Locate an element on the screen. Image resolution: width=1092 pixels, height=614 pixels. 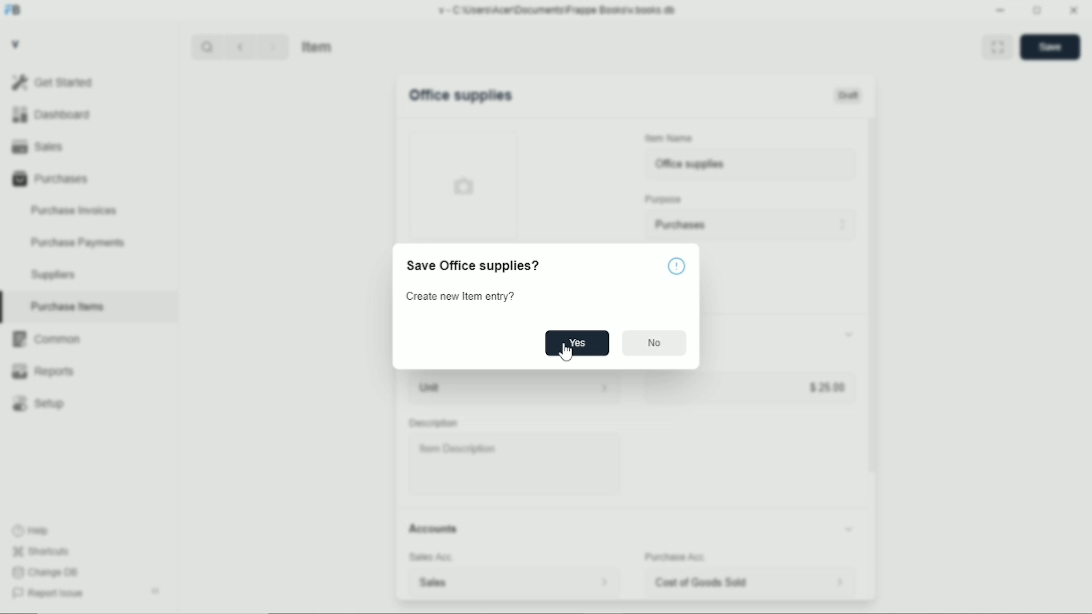
item is located at coordinates (319, 46).